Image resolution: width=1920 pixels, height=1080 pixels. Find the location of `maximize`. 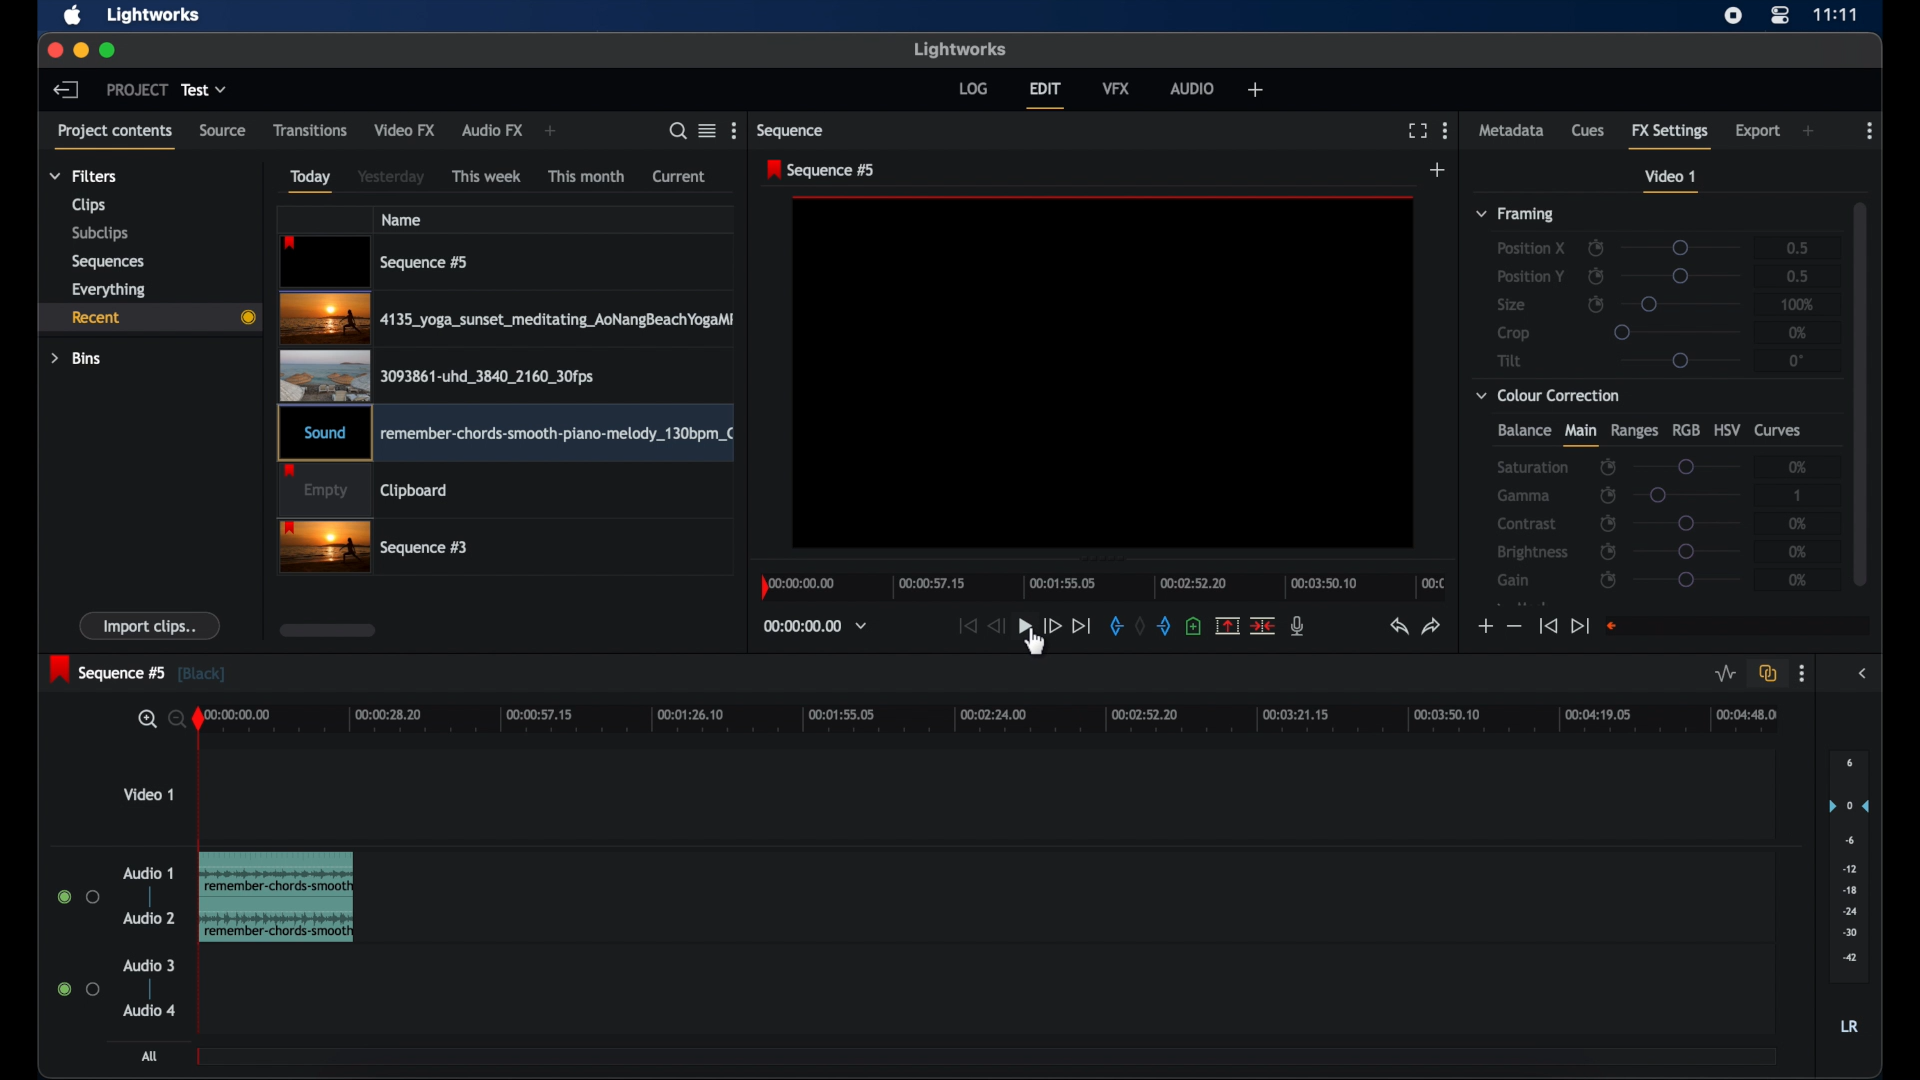

maximize is located at coordinates (108, 51).